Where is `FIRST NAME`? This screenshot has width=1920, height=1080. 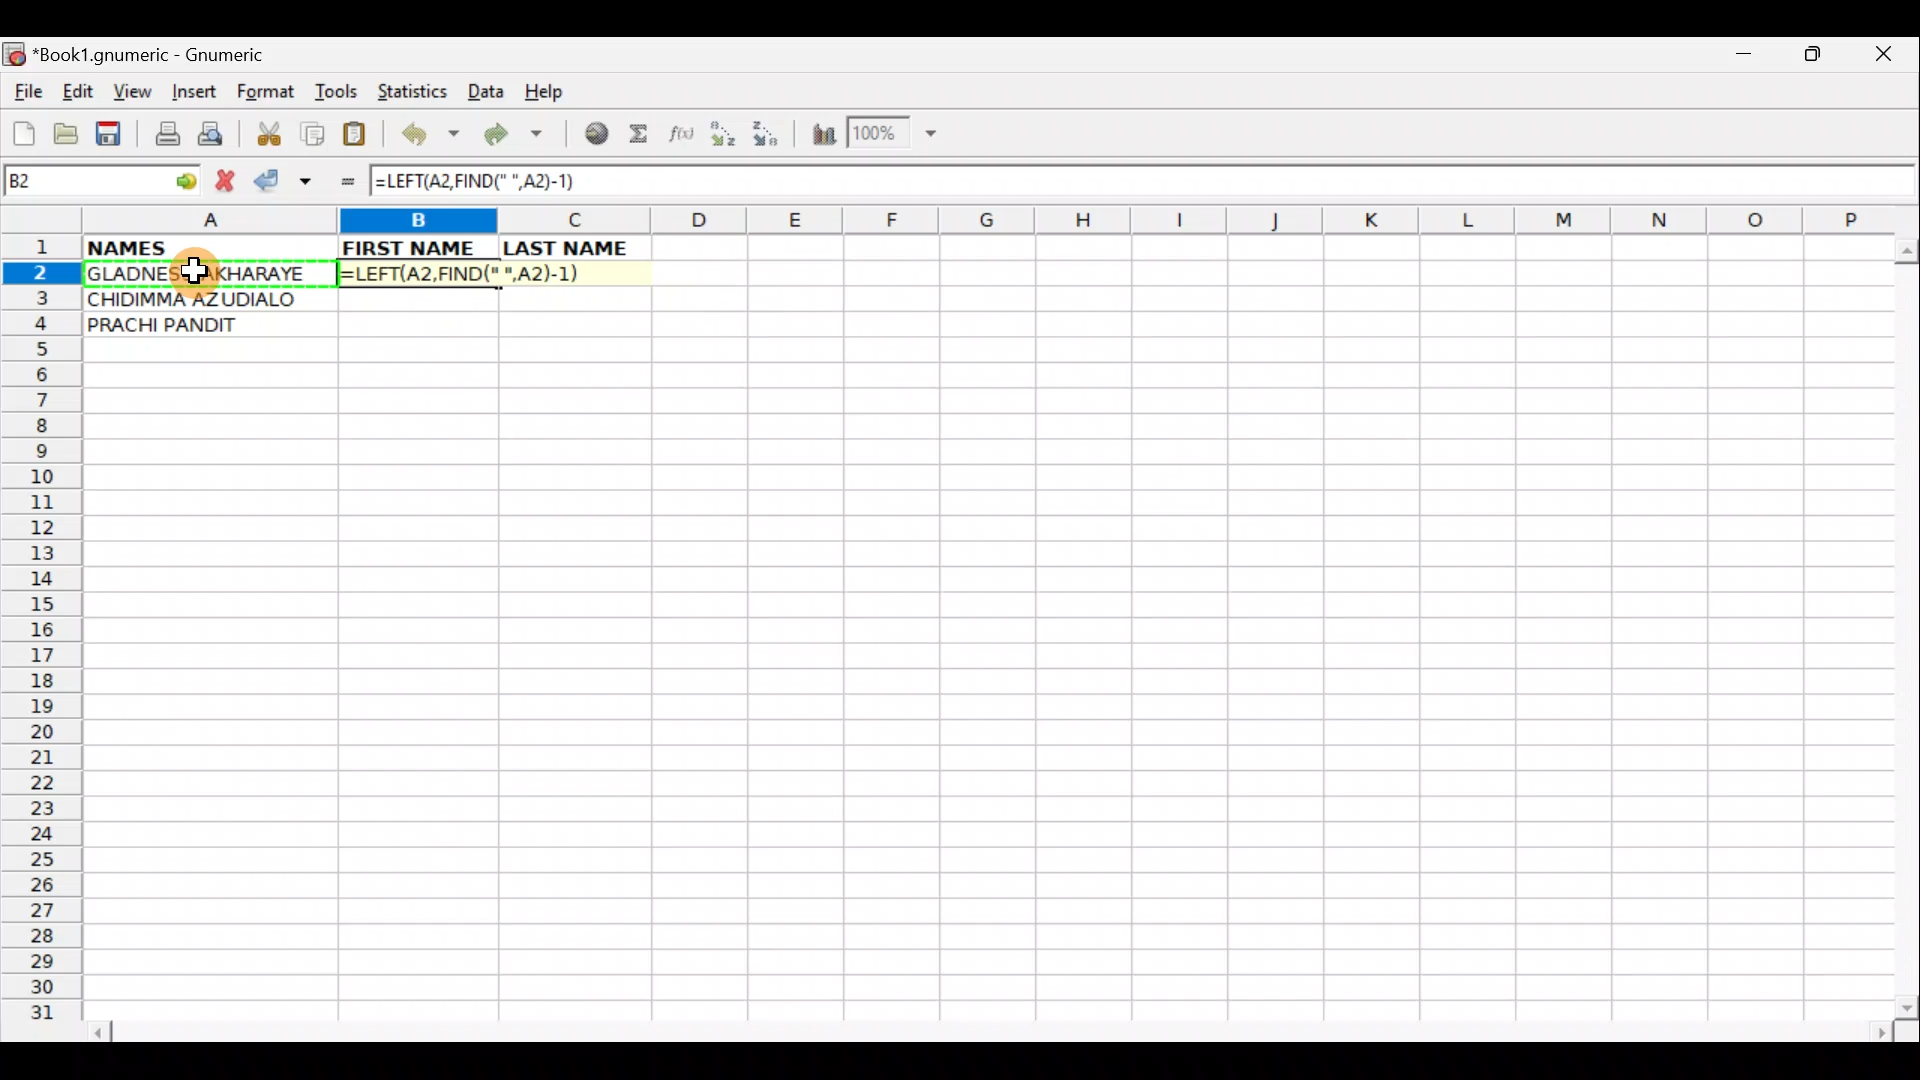
FIRST NAME is located at coordinates (418, 248).